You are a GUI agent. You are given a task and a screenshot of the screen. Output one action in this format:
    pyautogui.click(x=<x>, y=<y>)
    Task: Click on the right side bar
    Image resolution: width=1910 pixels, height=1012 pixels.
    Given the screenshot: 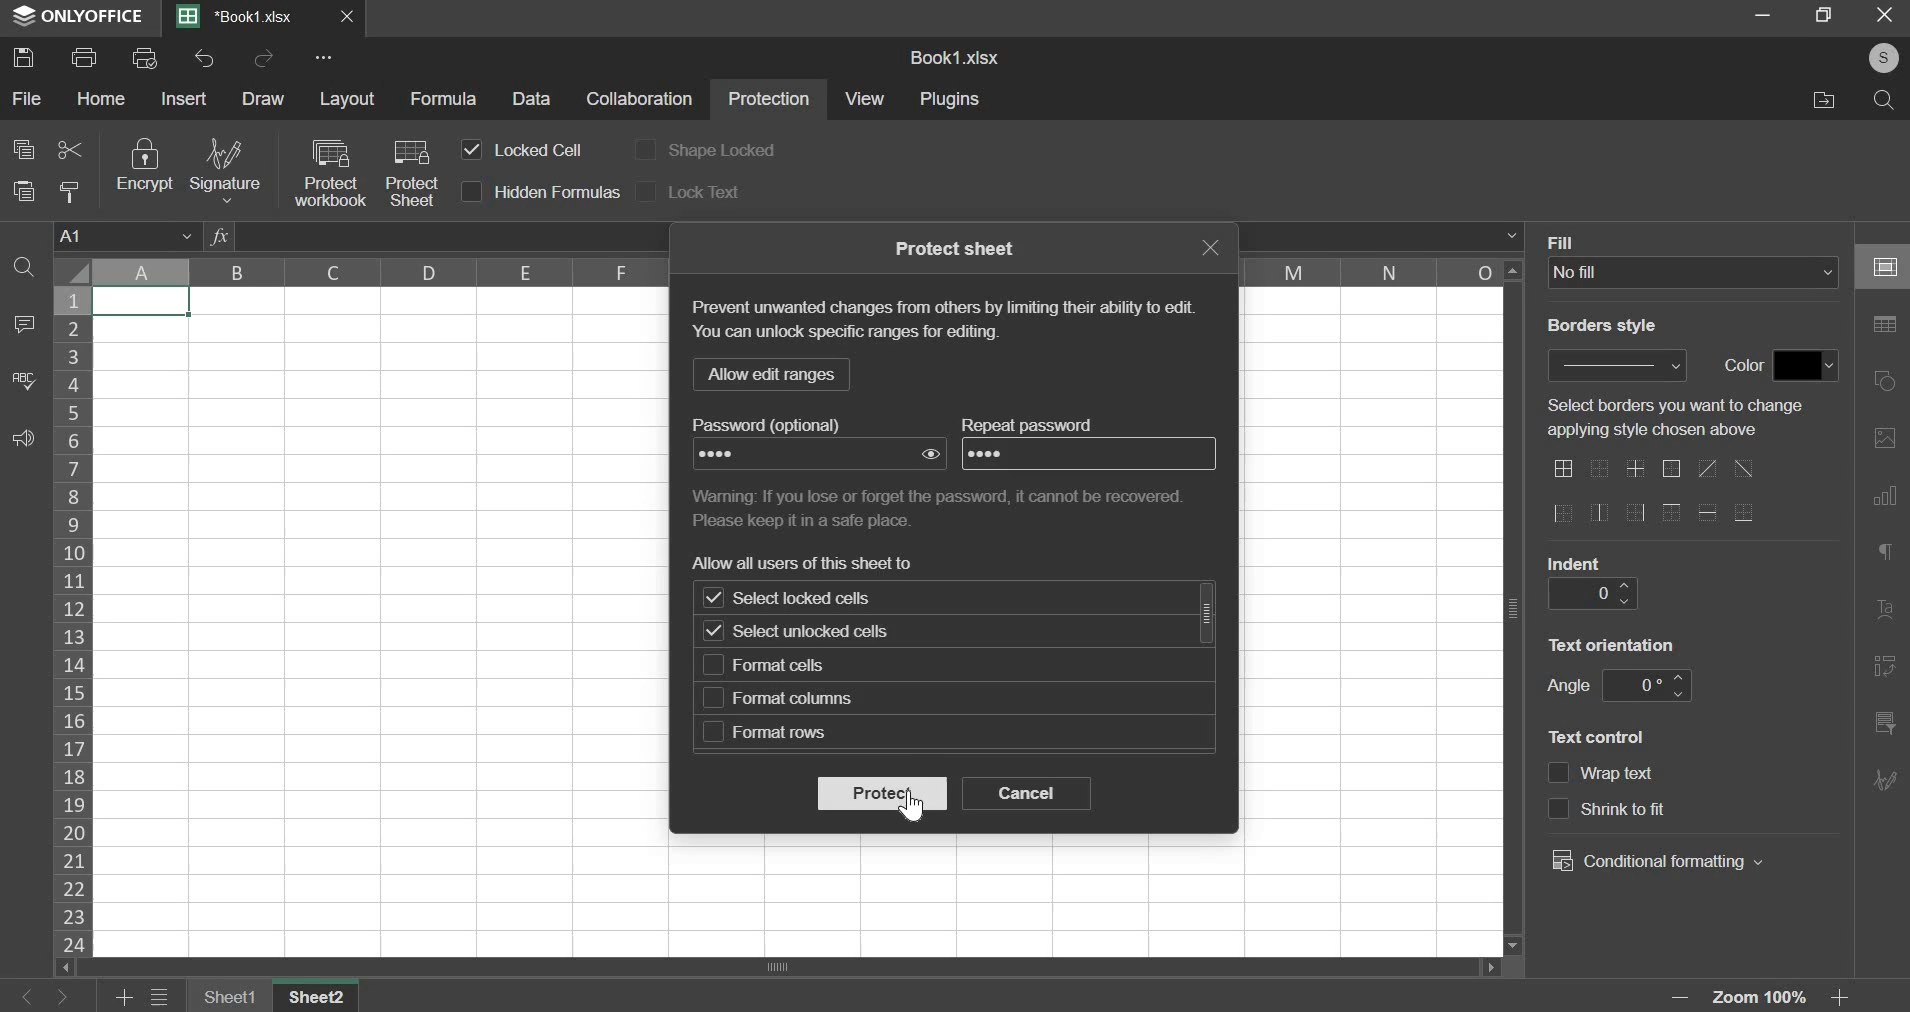 What is the action you would take?
    pyautogui.click(x=1885, y=437)
    